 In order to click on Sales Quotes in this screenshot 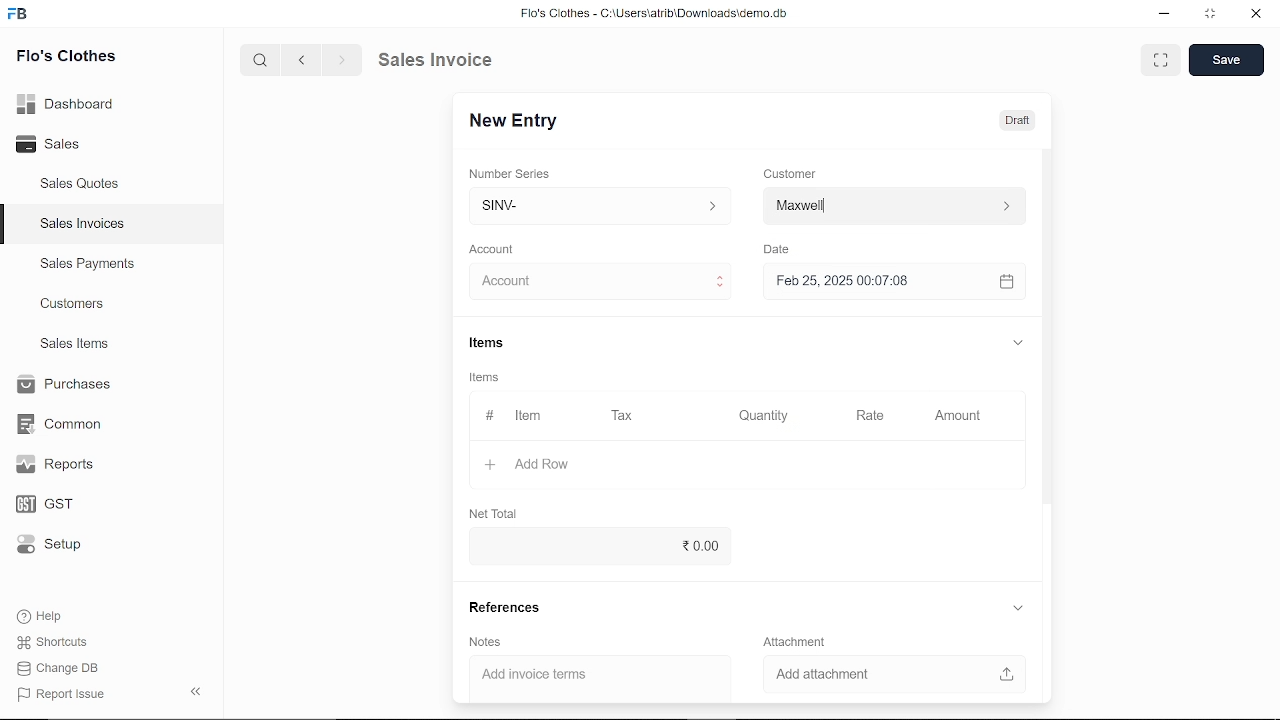, I will do `click(82, 186)`.